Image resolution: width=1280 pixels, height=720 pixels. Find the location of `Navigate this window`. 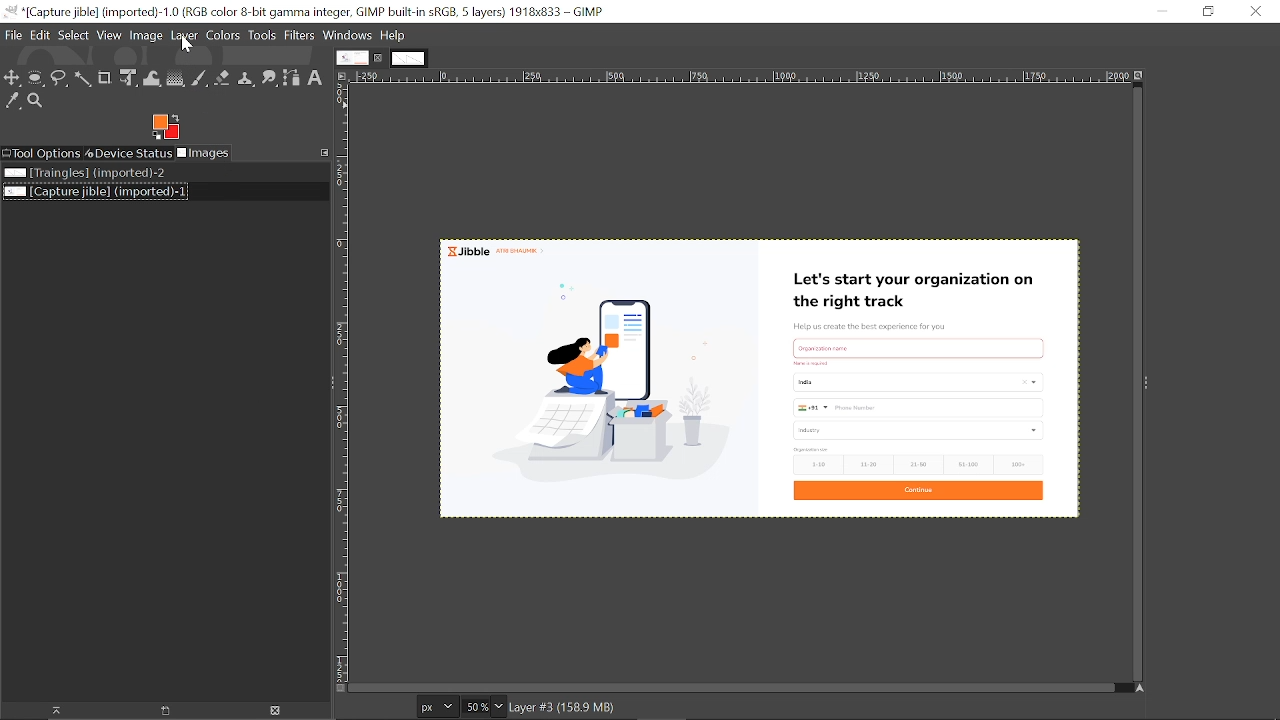

Navigate this window is located at coordinates (1137, 688).